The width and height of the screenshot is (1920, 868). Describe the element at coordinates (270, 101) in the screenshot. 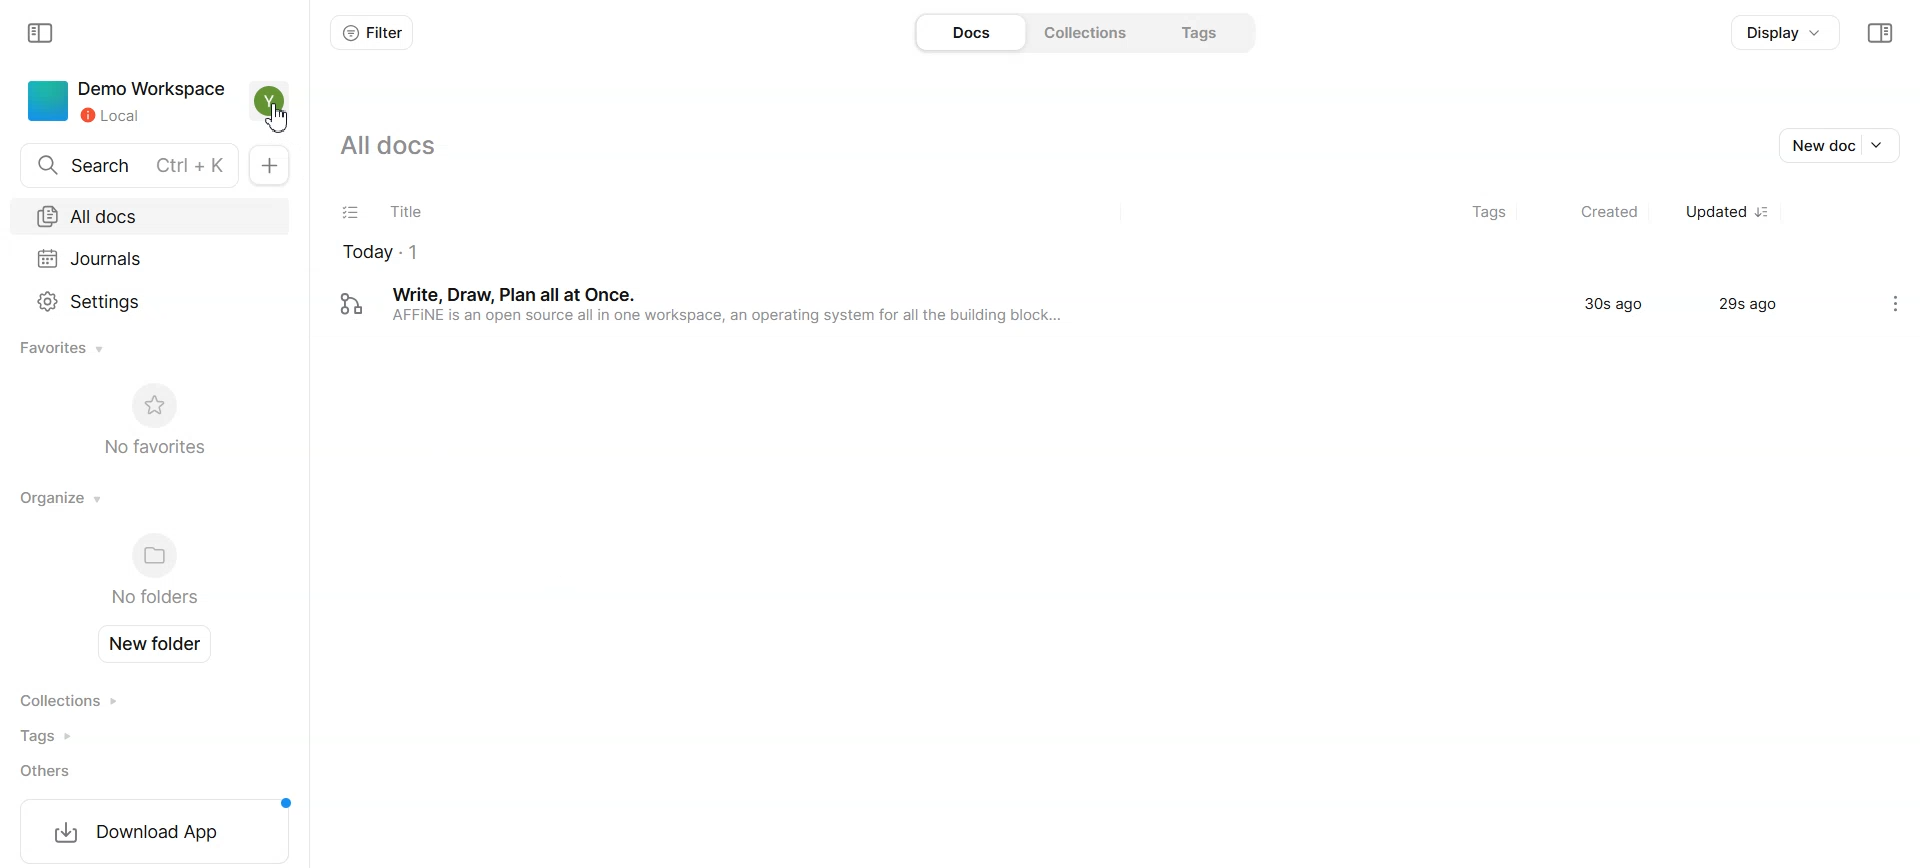

I see `Profile` at that location.